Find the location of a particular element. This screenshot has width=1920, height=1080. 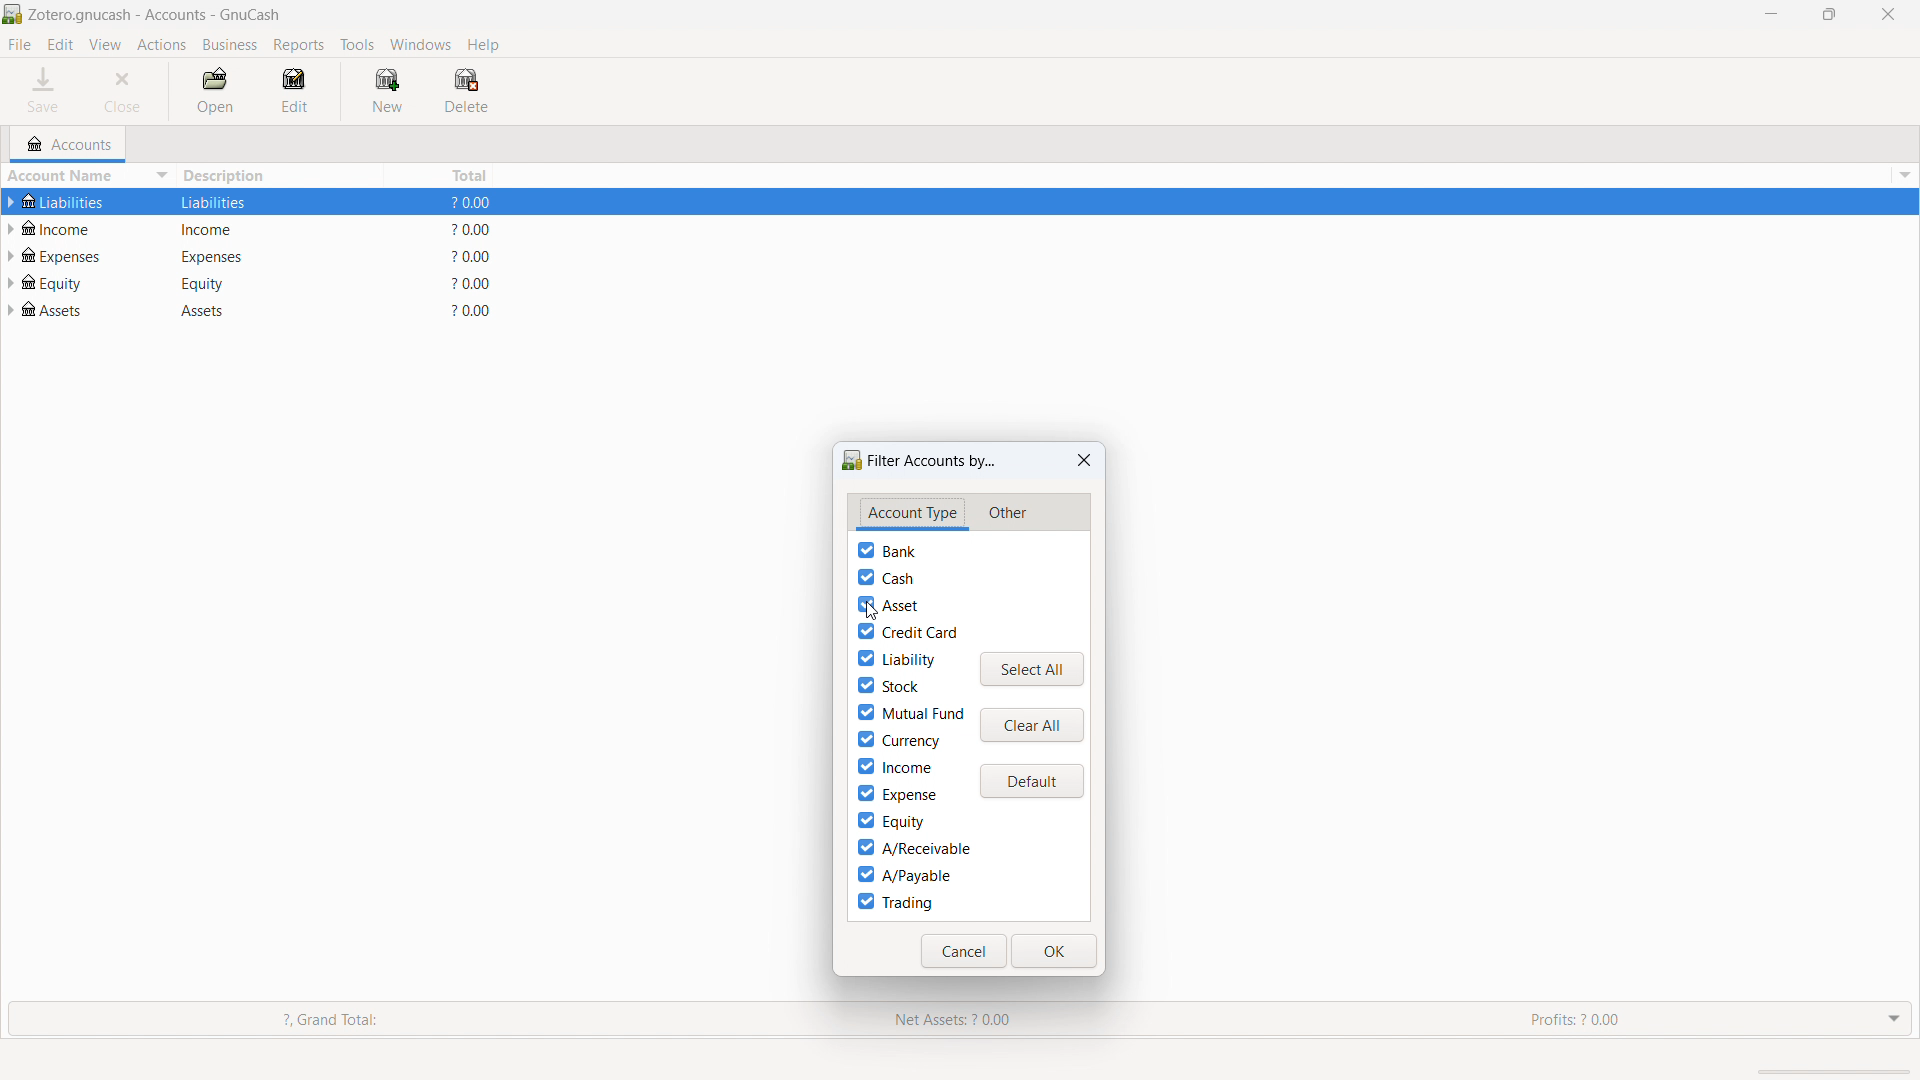

expenses is located at coordinates (71, 253).